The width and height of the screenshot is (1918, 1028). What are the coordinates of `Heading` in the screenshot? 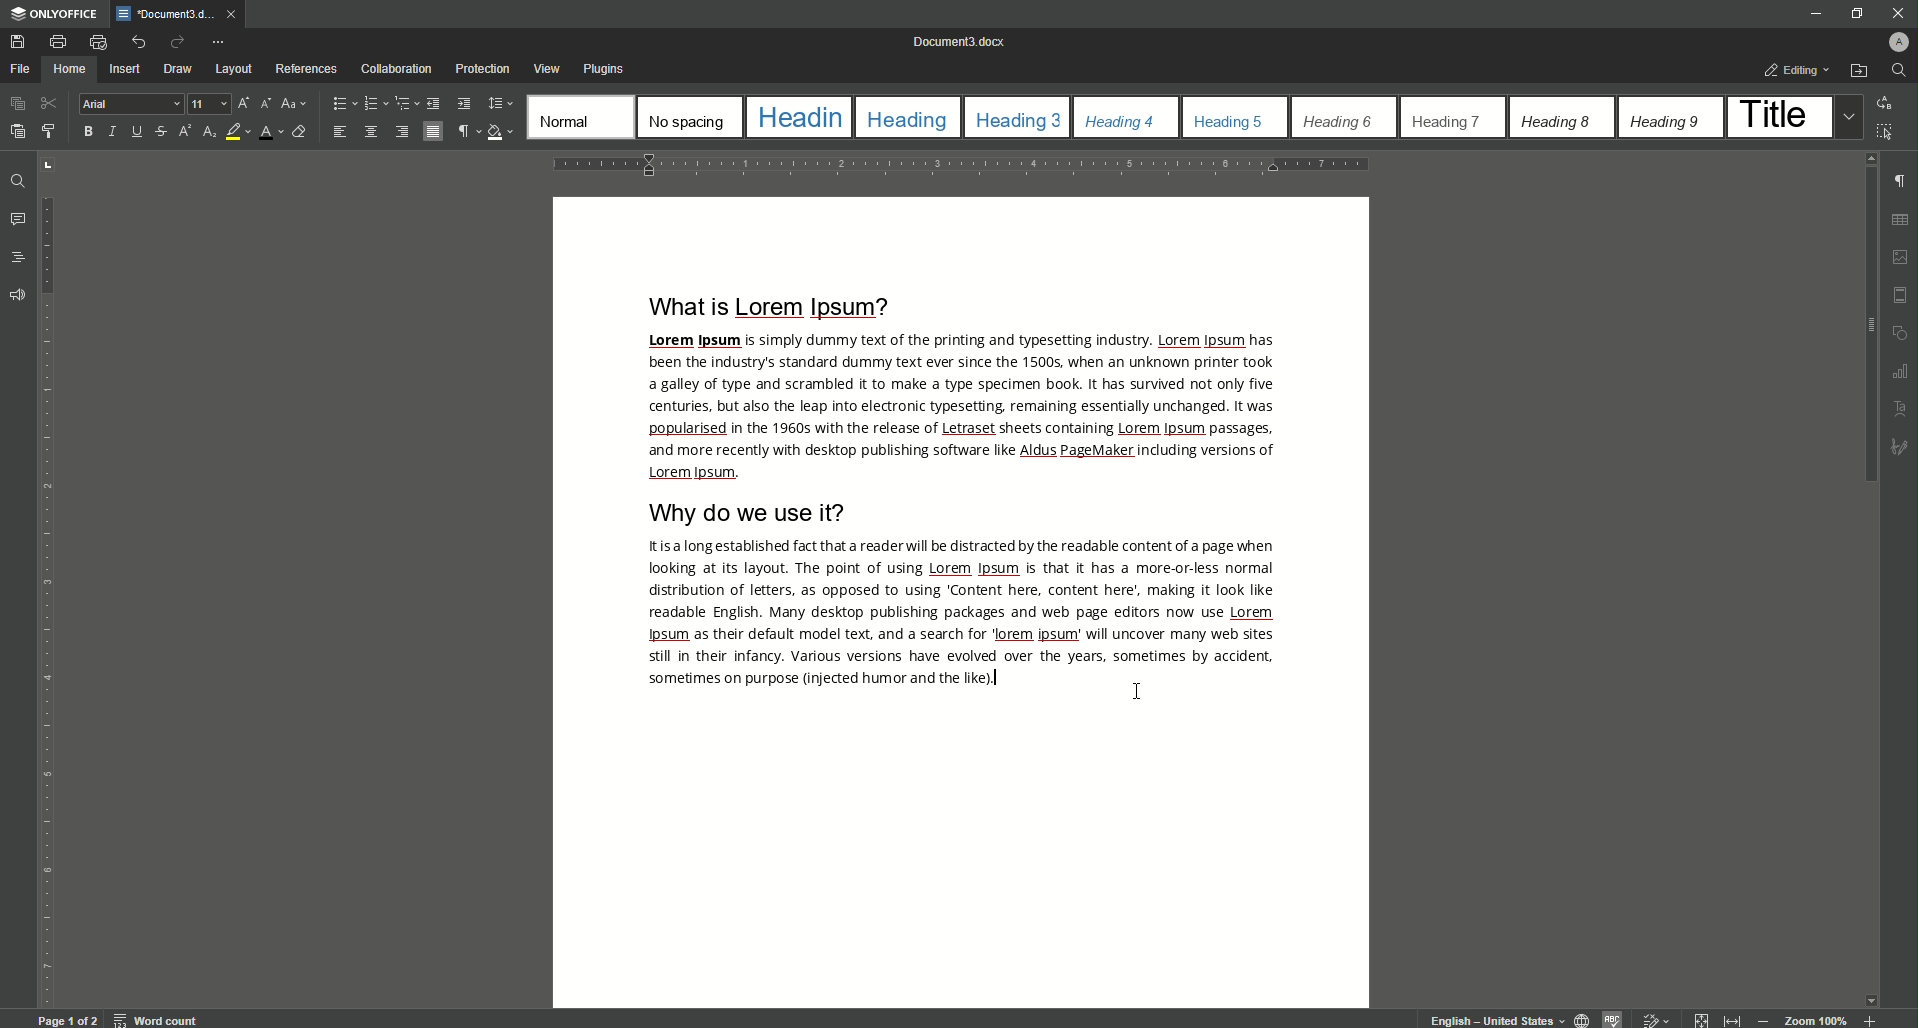 It's located at (800, 118).